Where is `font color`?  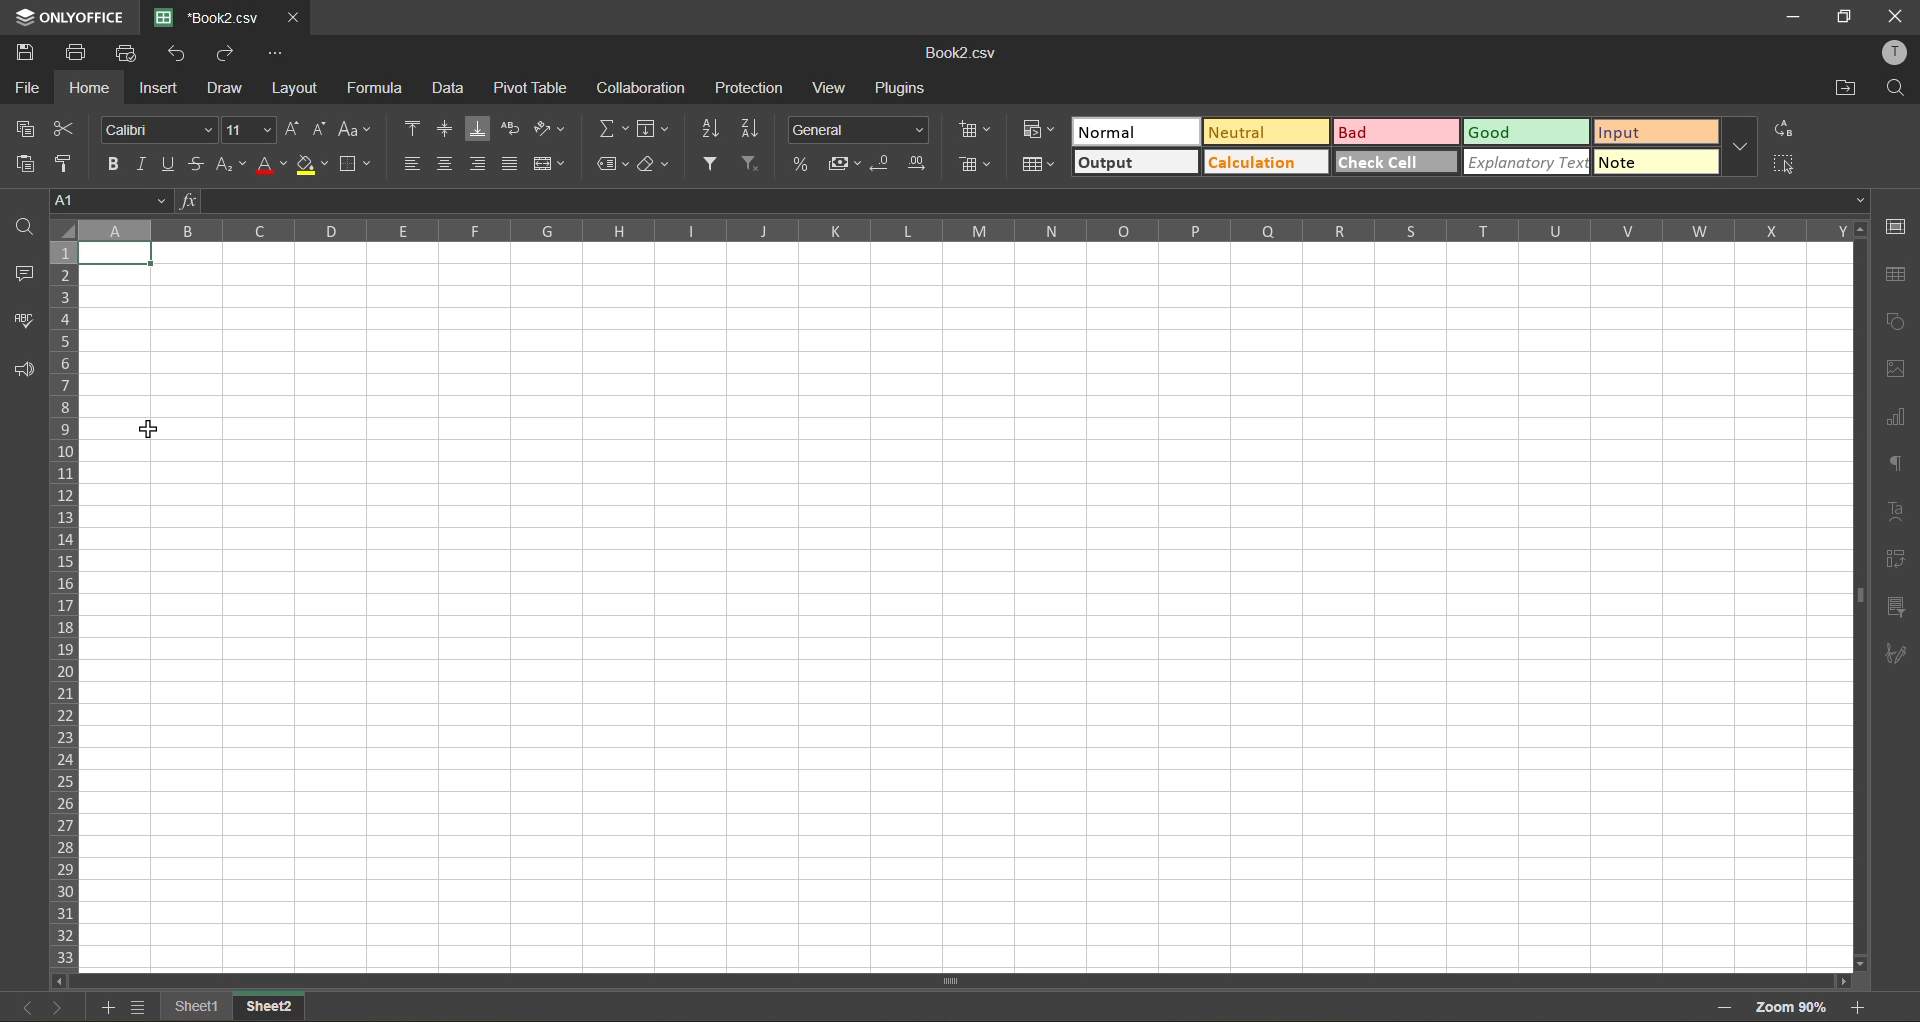 font color is located at coordinates (269, 164).